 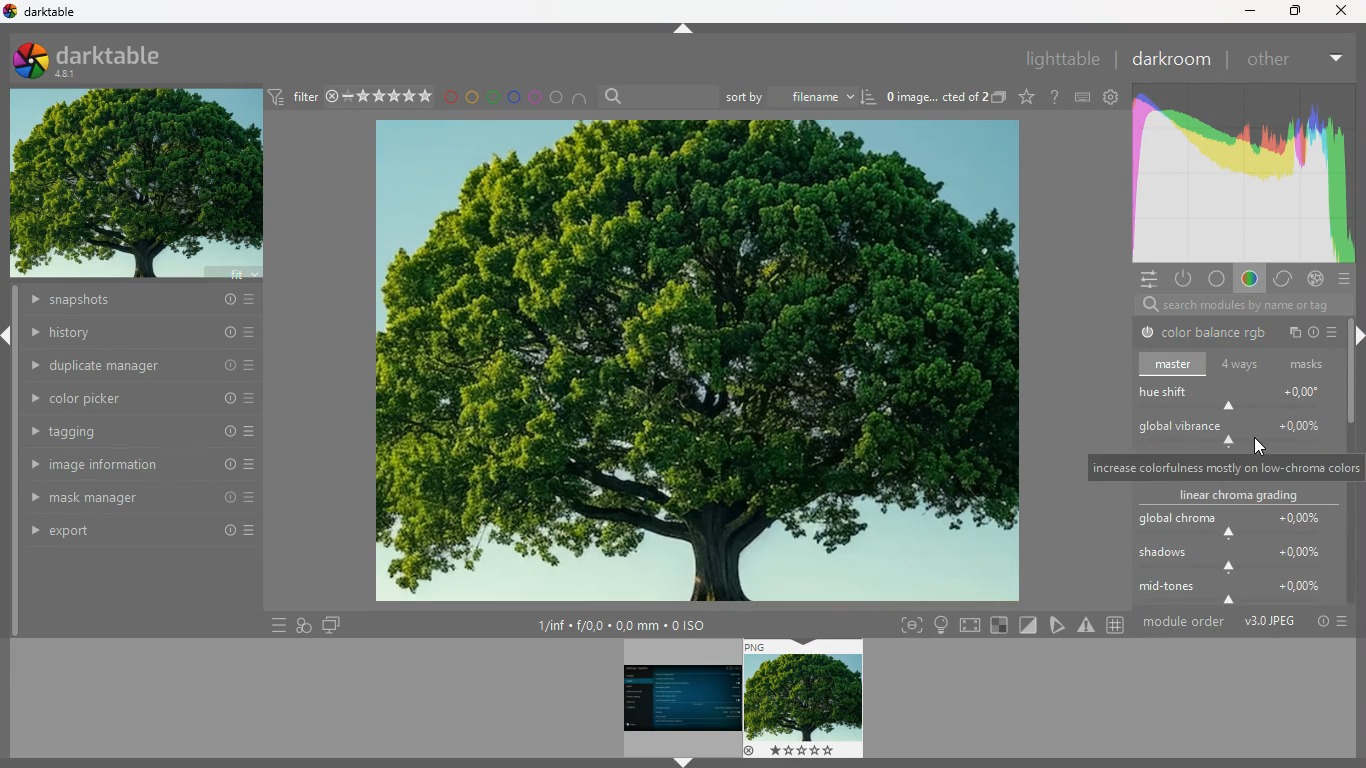 I want to click on history, so click(x=143, y=333).